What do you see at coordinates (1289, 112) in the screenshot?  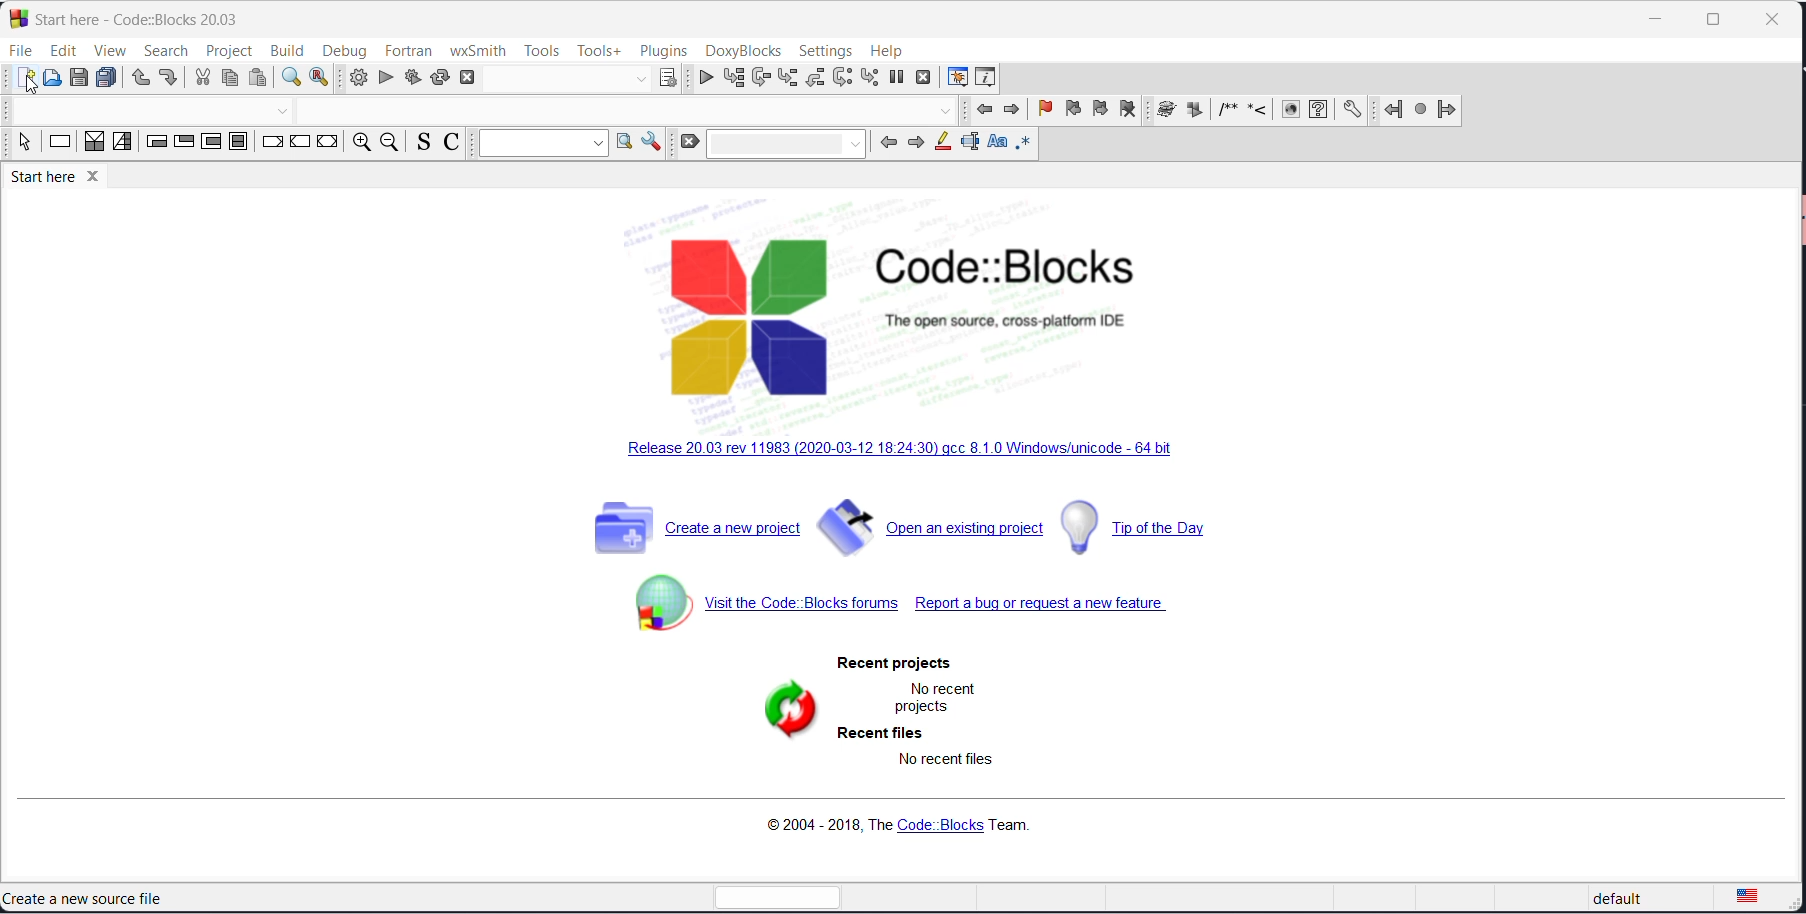 I see `HTML` at bounding box center [1289, 112].